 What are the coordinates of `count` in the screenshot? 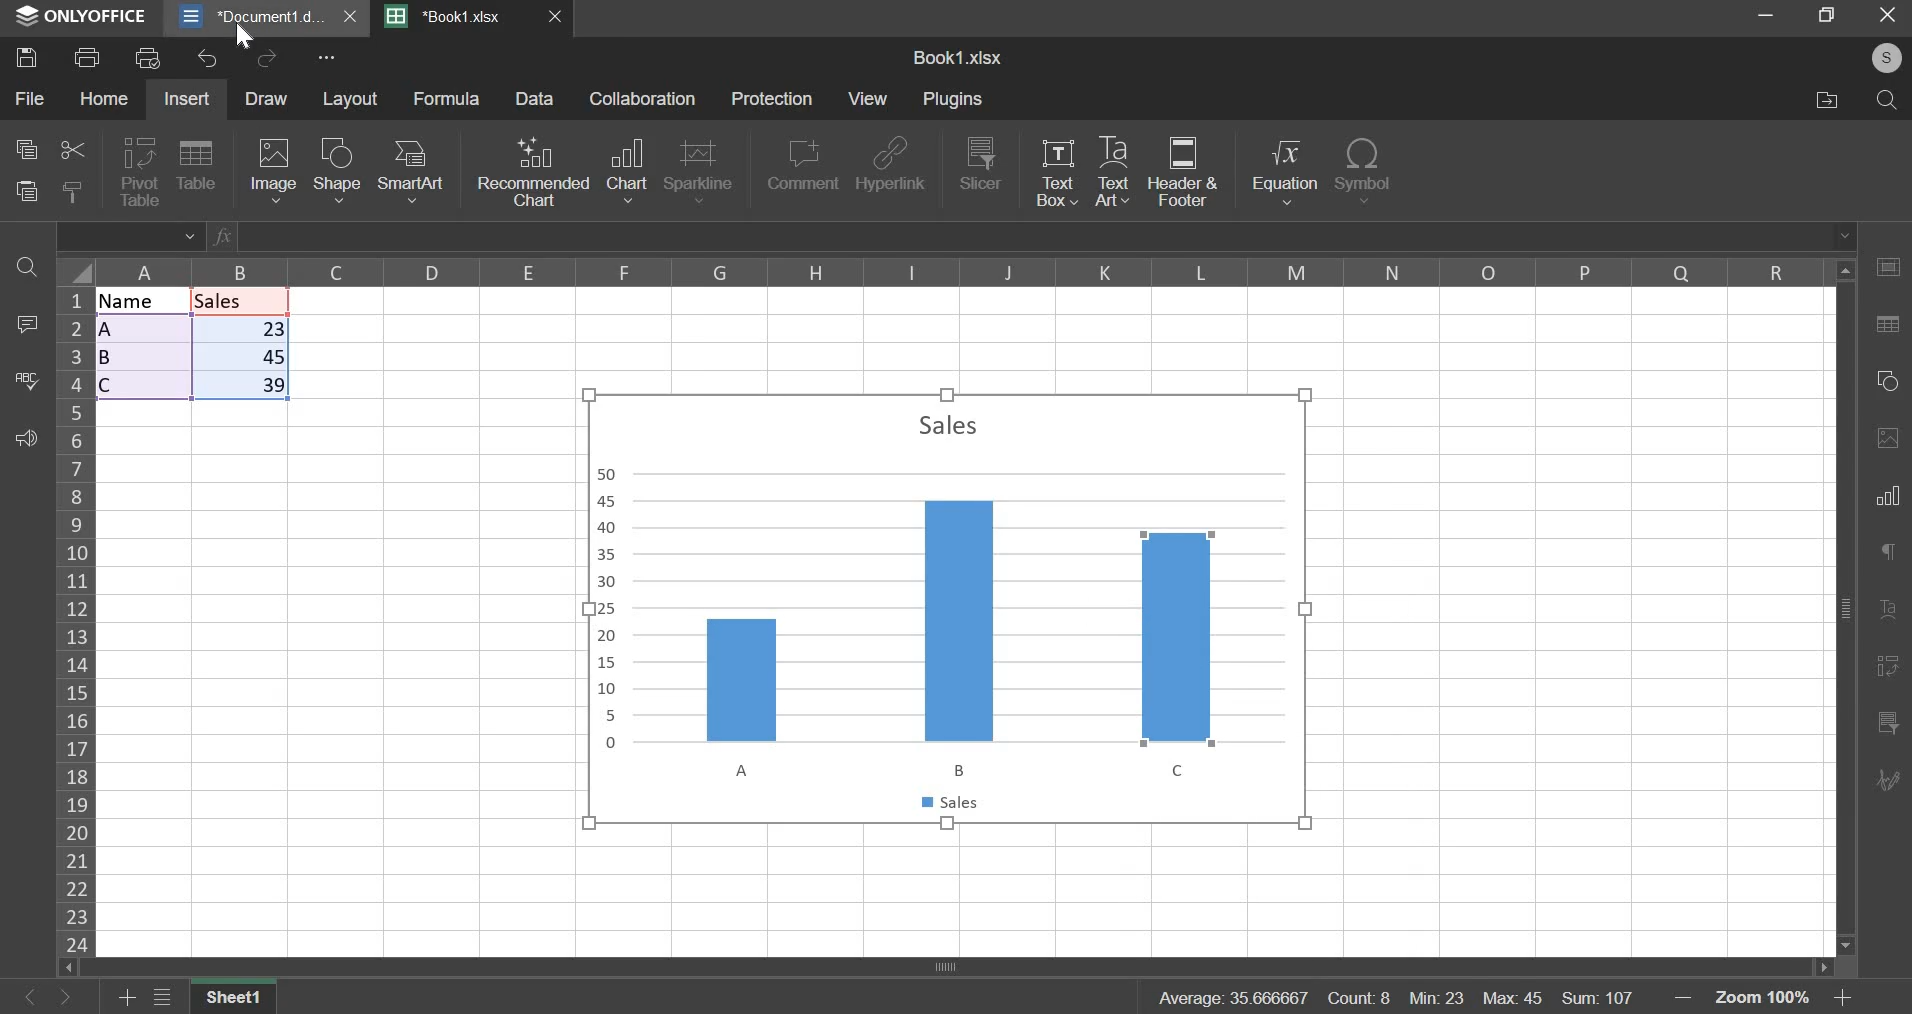 It's located at (1359, 995).